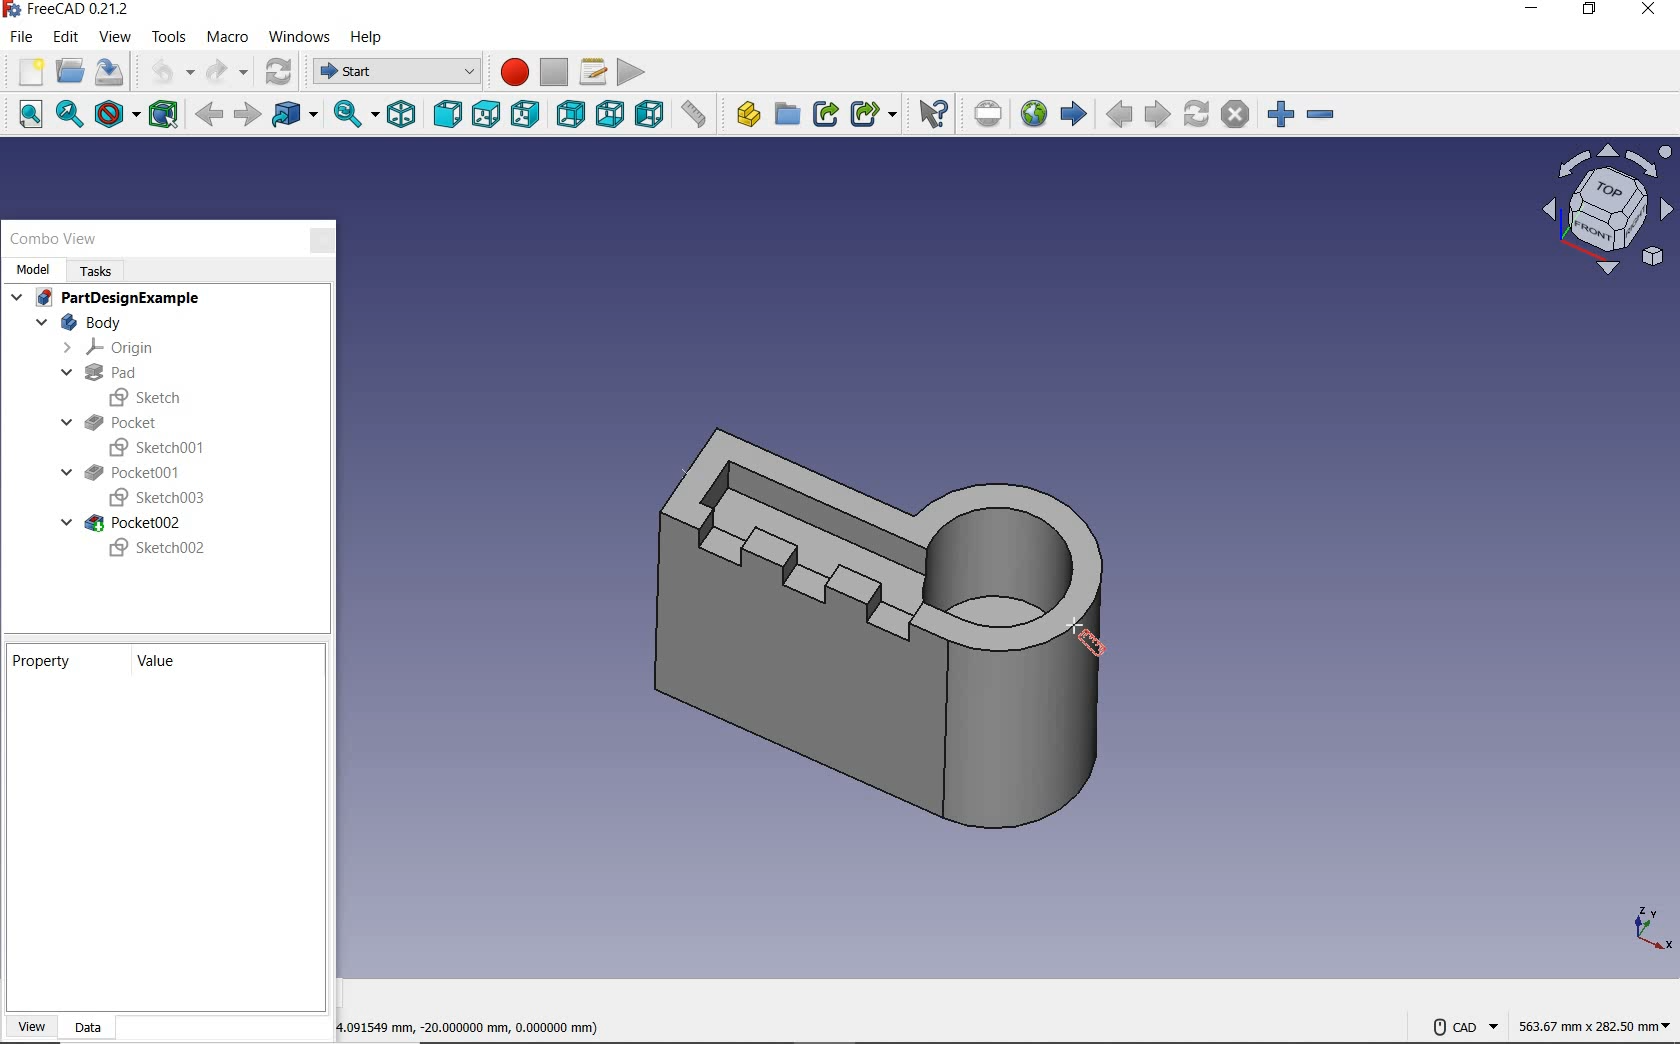 Image resolution: width=1680 pixels, height=1044 pixels. I want to click on macros, so click(594, 72).